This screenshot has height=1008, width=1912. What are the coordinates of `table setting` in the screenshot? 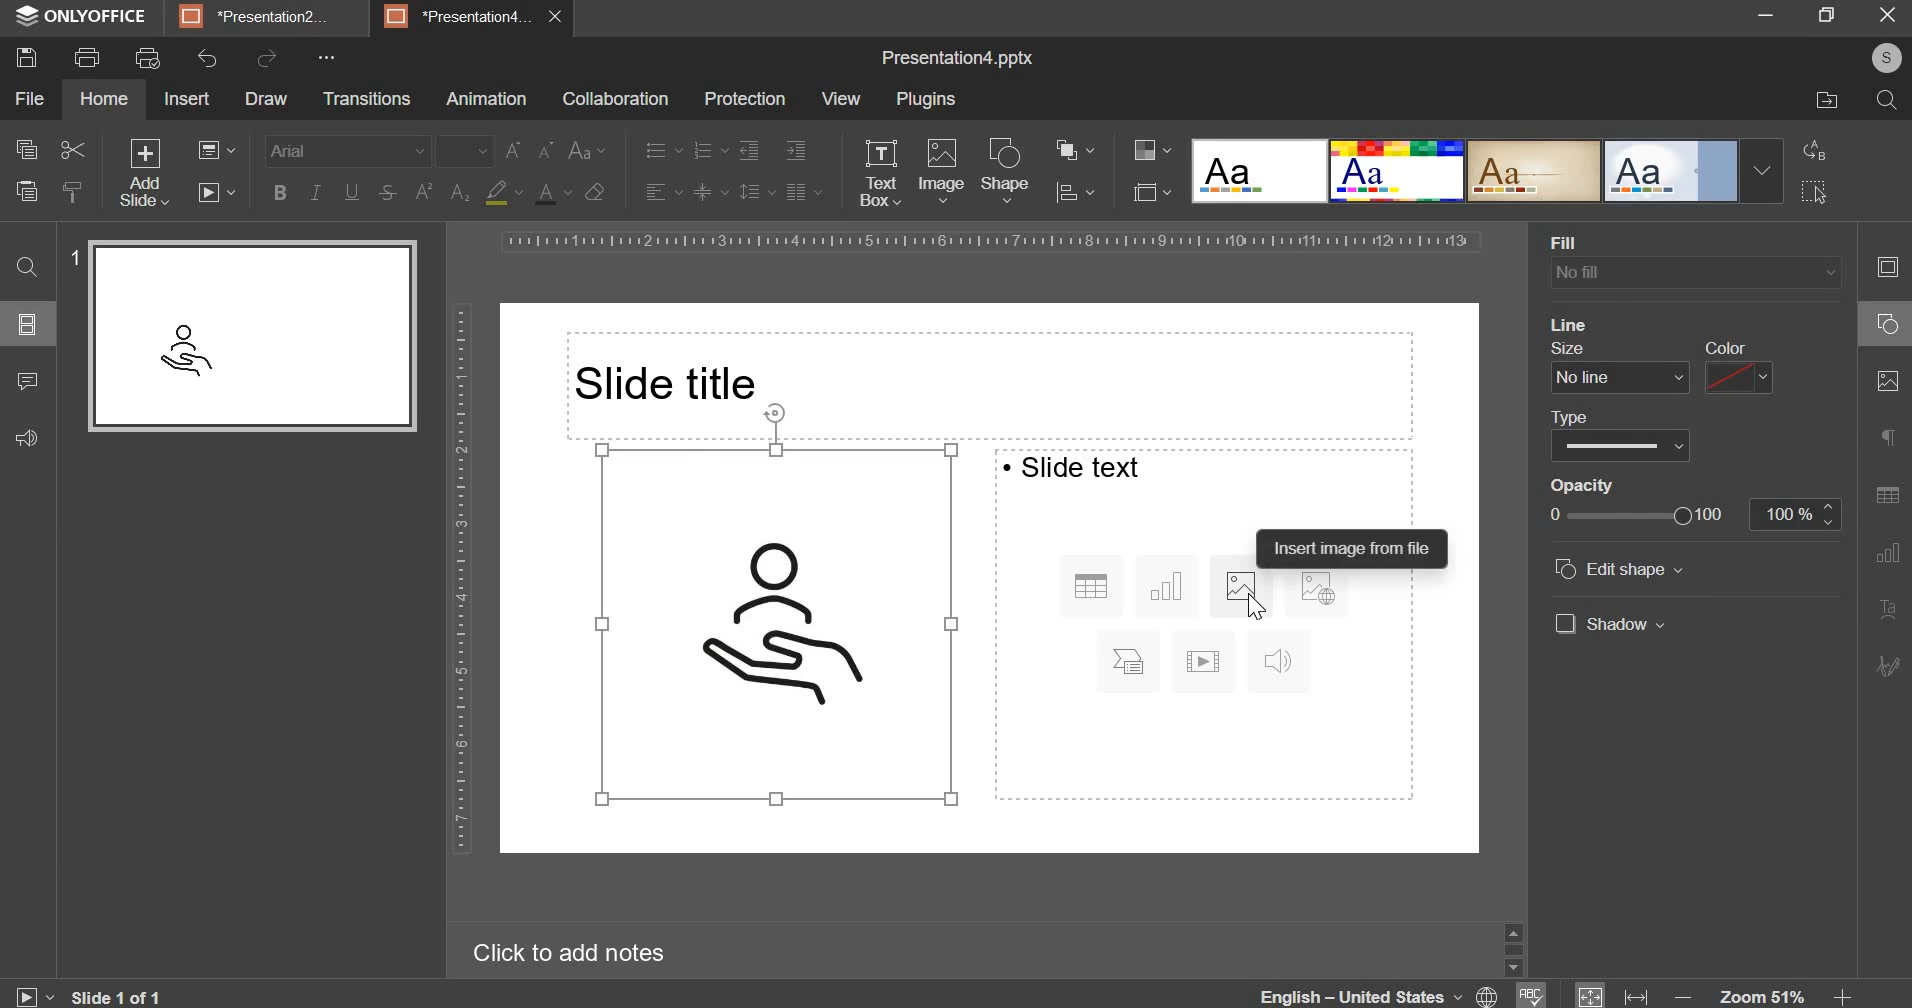 It's located at (1886, 490).